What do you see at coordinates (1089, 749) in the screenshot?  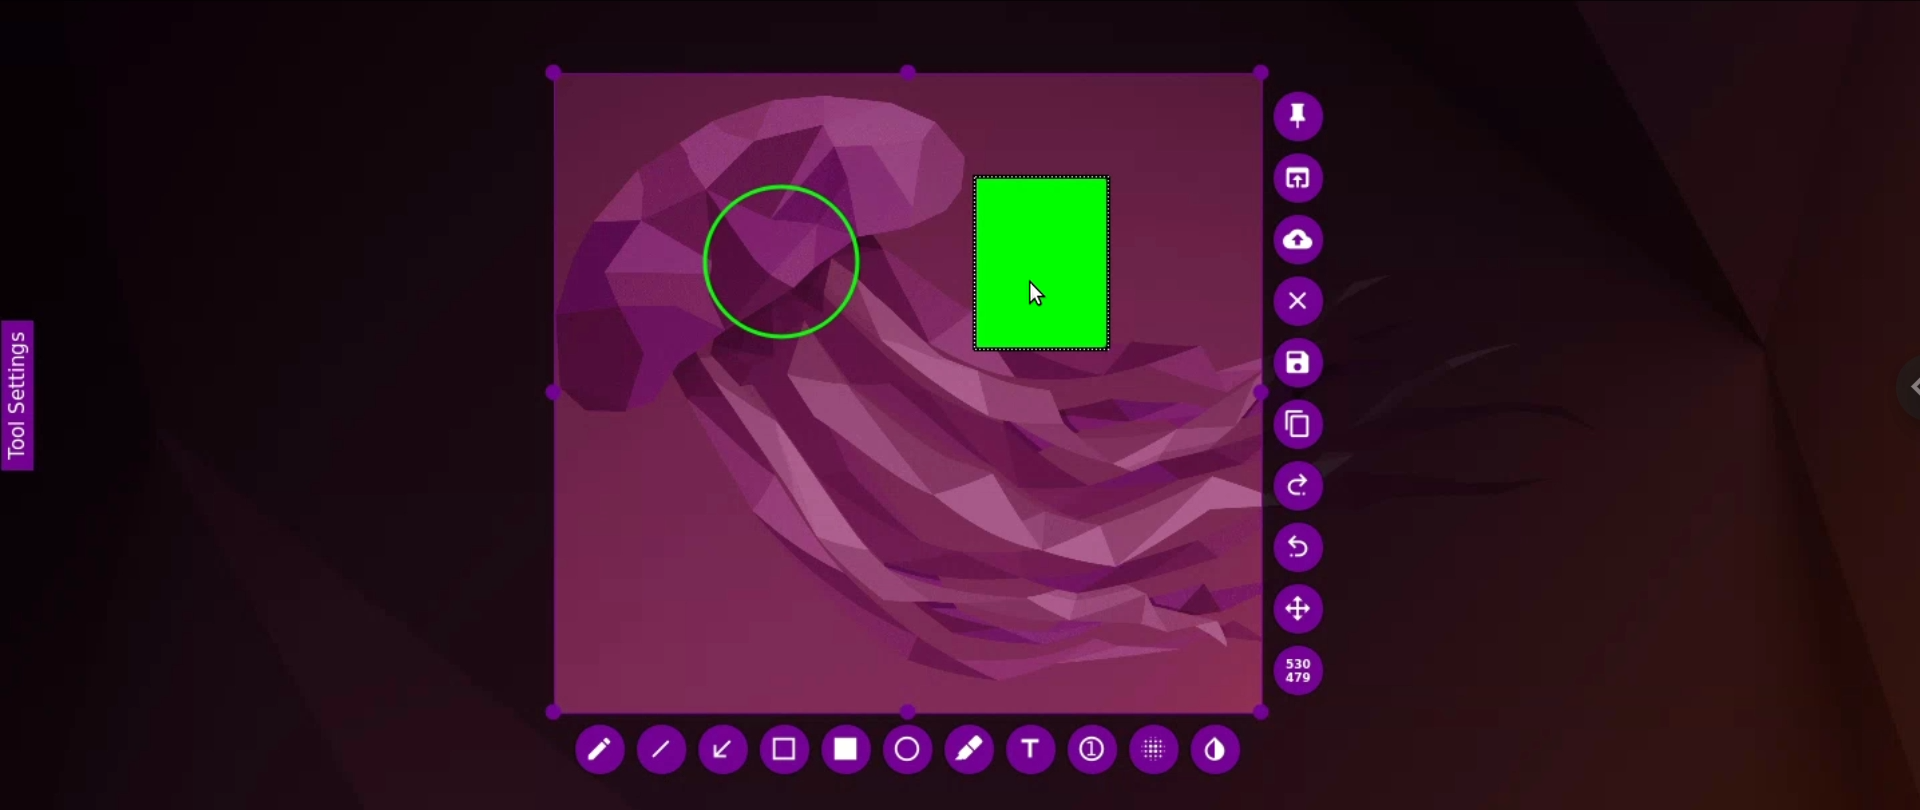 I see `auto incrementing counter bubble` at bounding box center [1089, 749].